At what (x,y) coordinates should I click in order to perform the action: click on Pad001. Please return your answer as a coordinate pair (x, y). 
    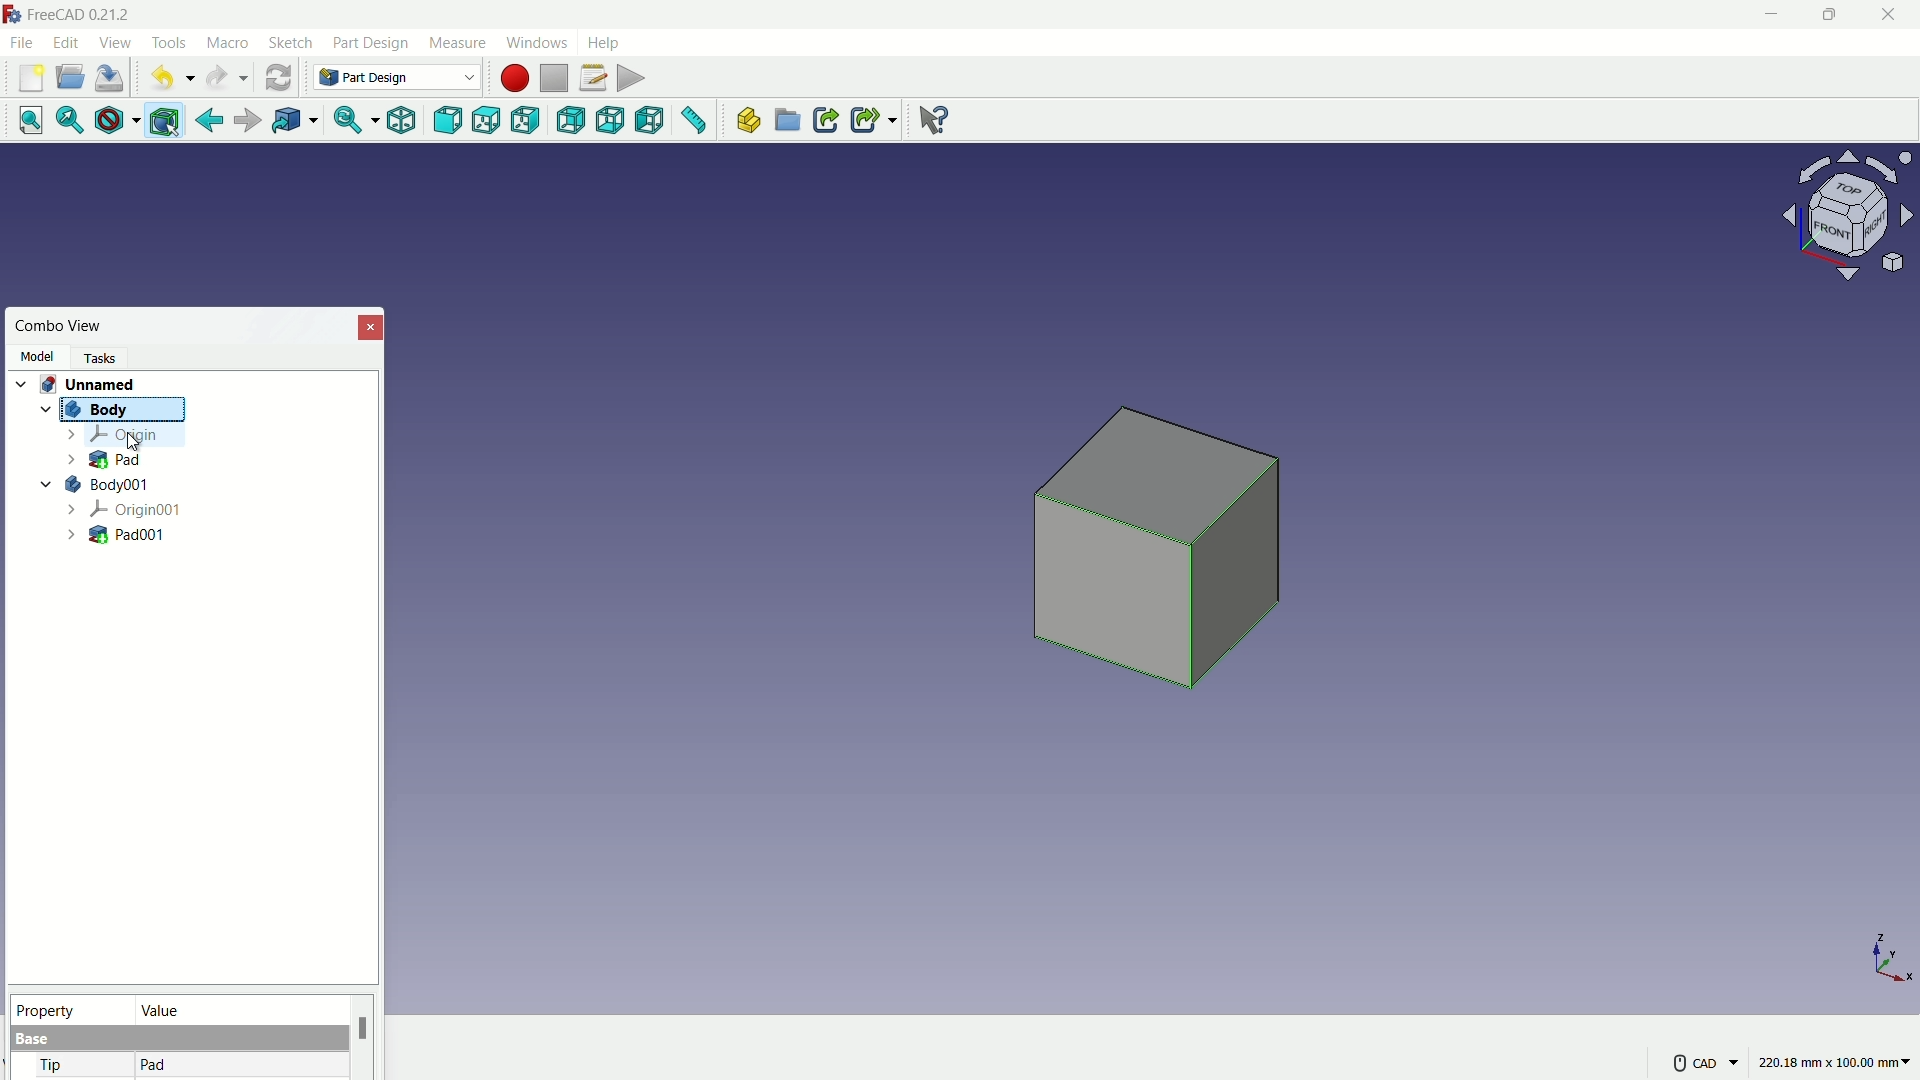
    Looking at the image, I should click on (118, 535).